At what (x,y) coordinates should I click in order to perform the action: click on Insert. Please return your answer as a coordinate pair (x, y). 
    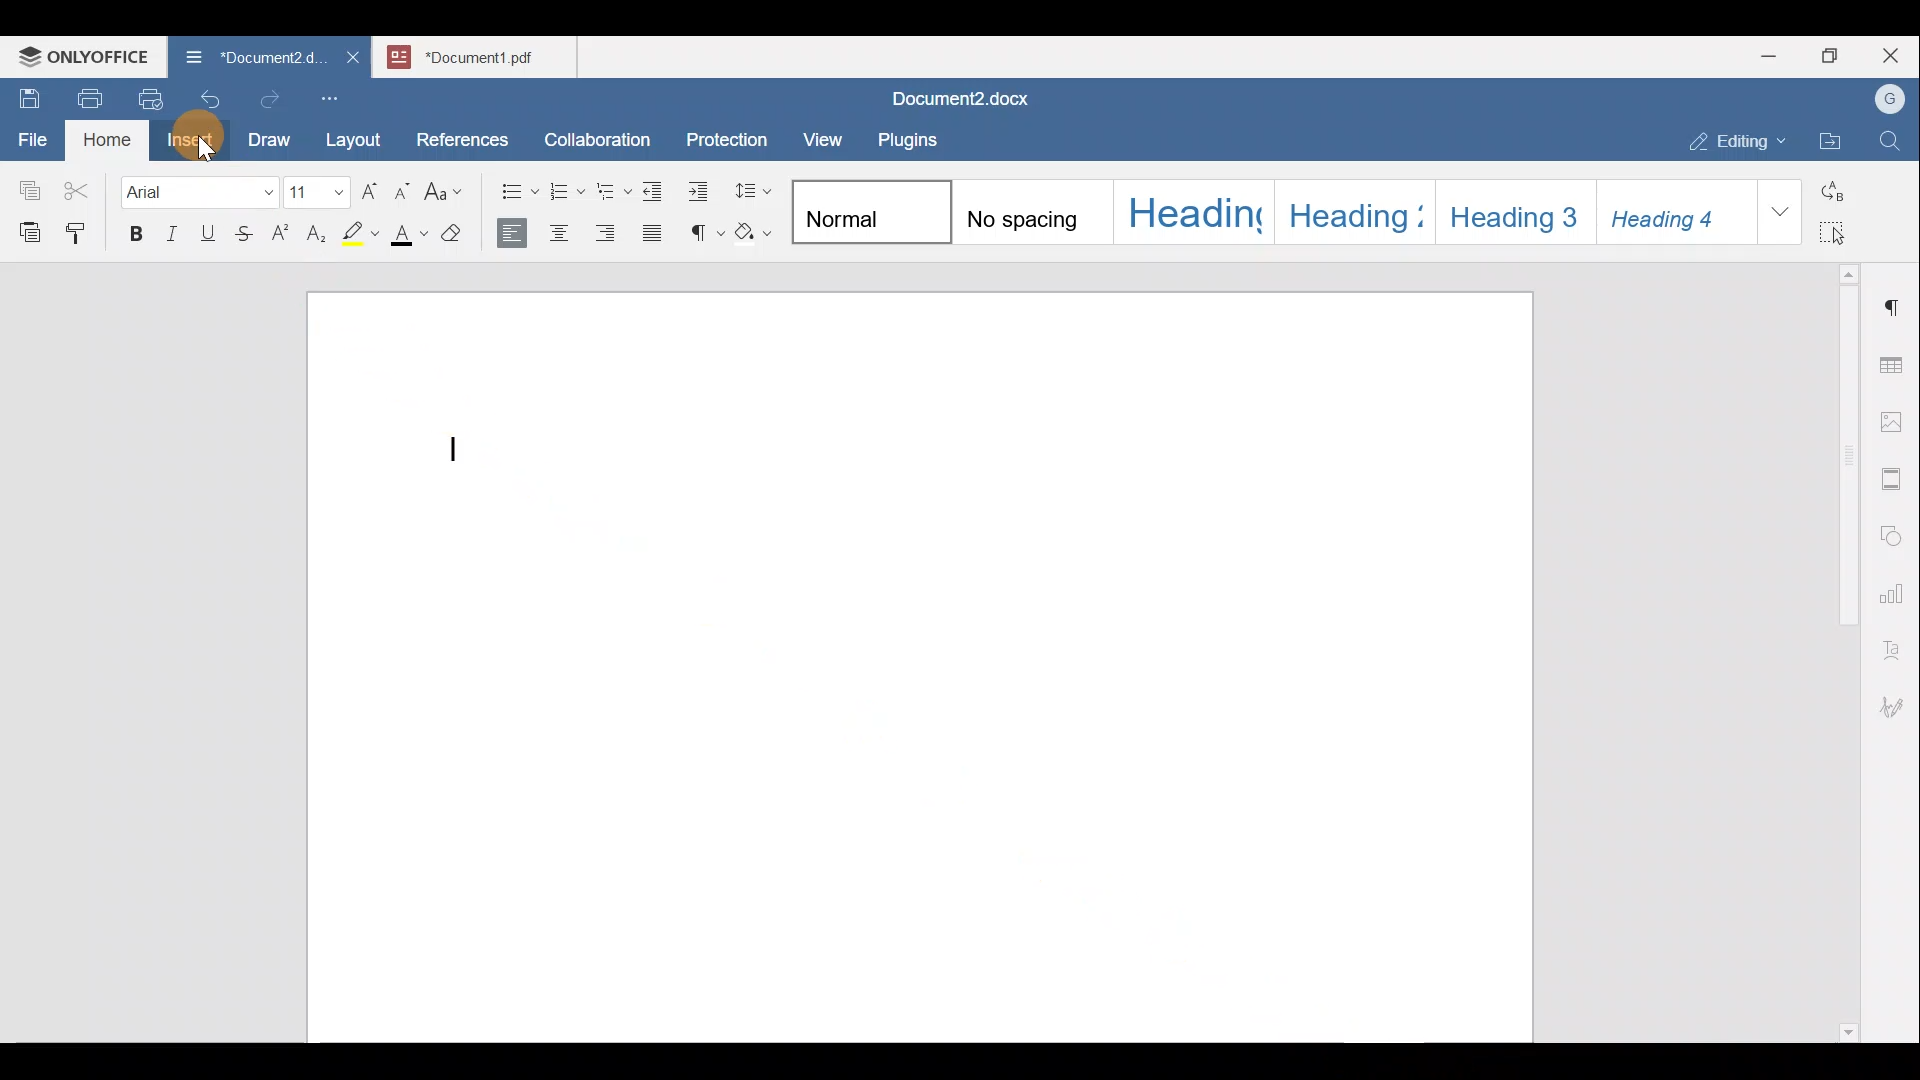
    Looking at the image, I should click on (188, 137).